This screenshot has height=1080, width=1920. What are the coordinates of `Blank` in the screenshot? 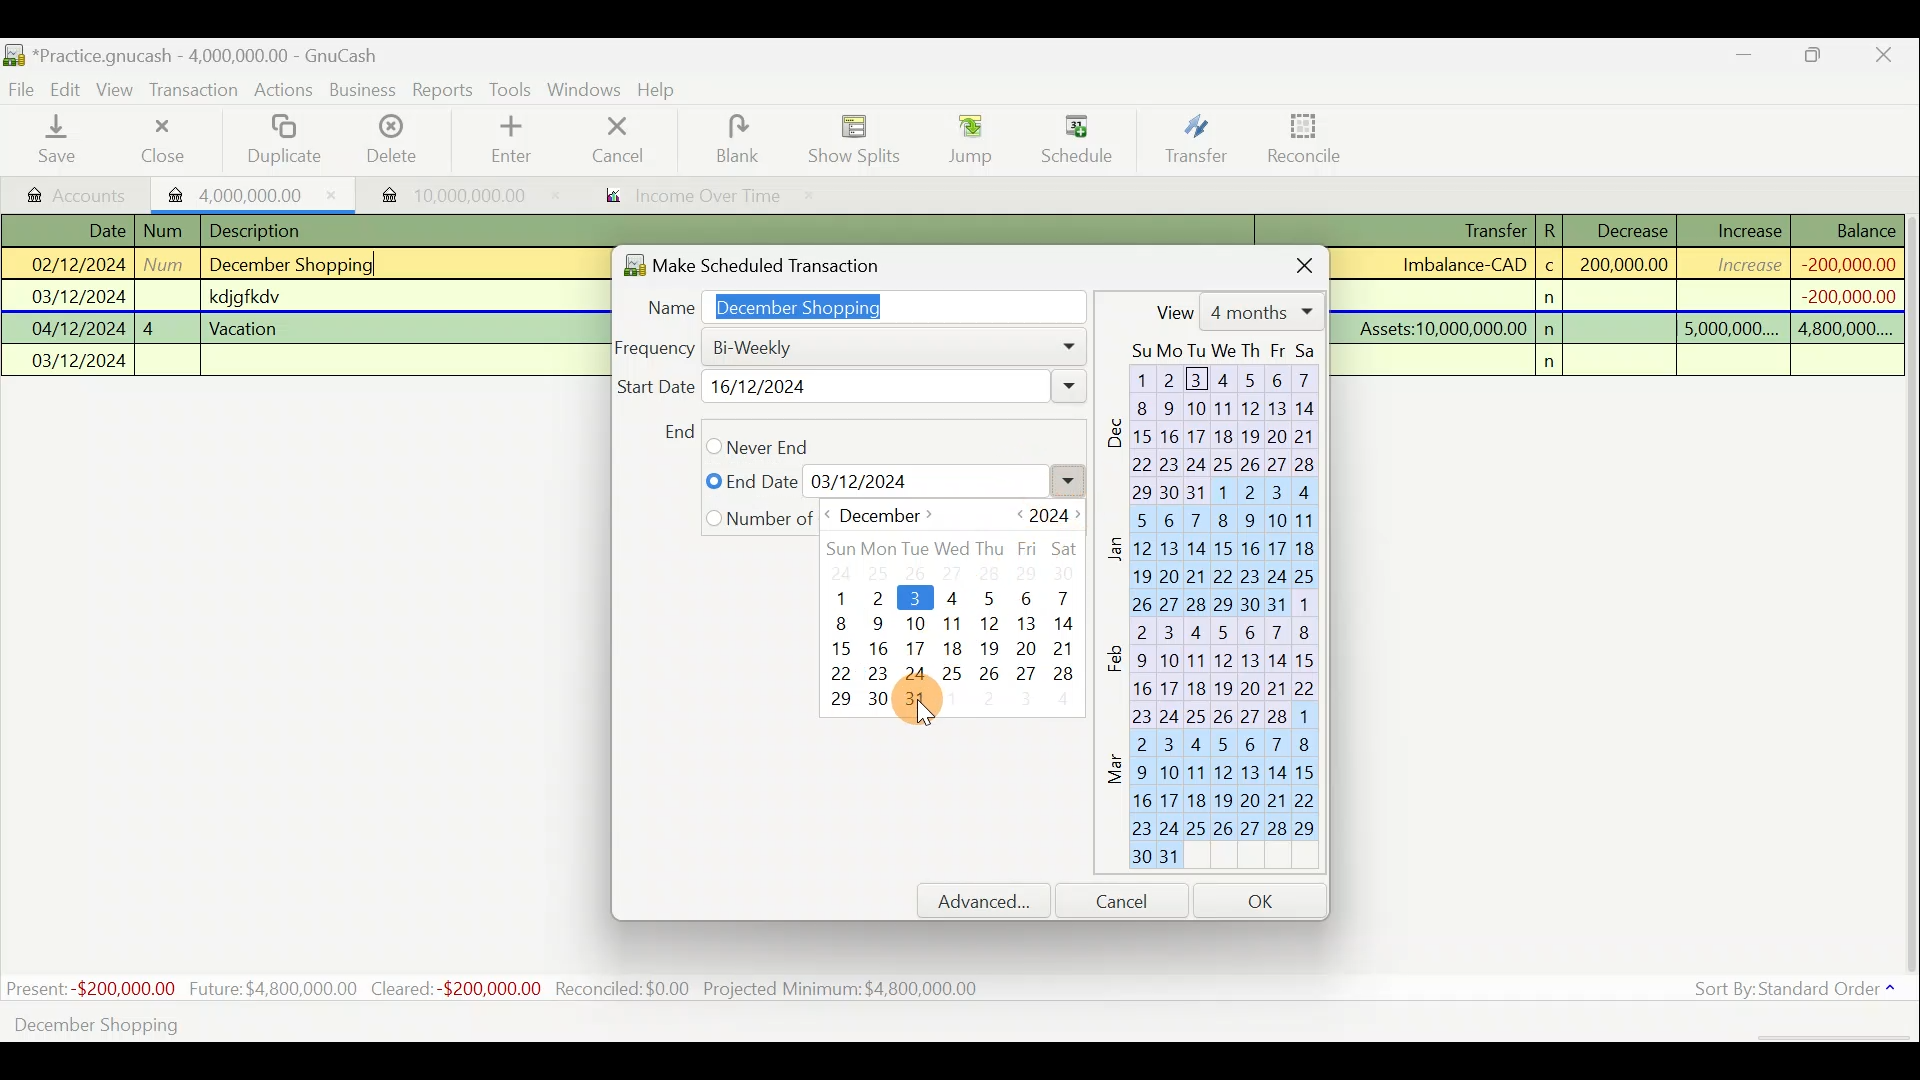 It's located at (734, 140).